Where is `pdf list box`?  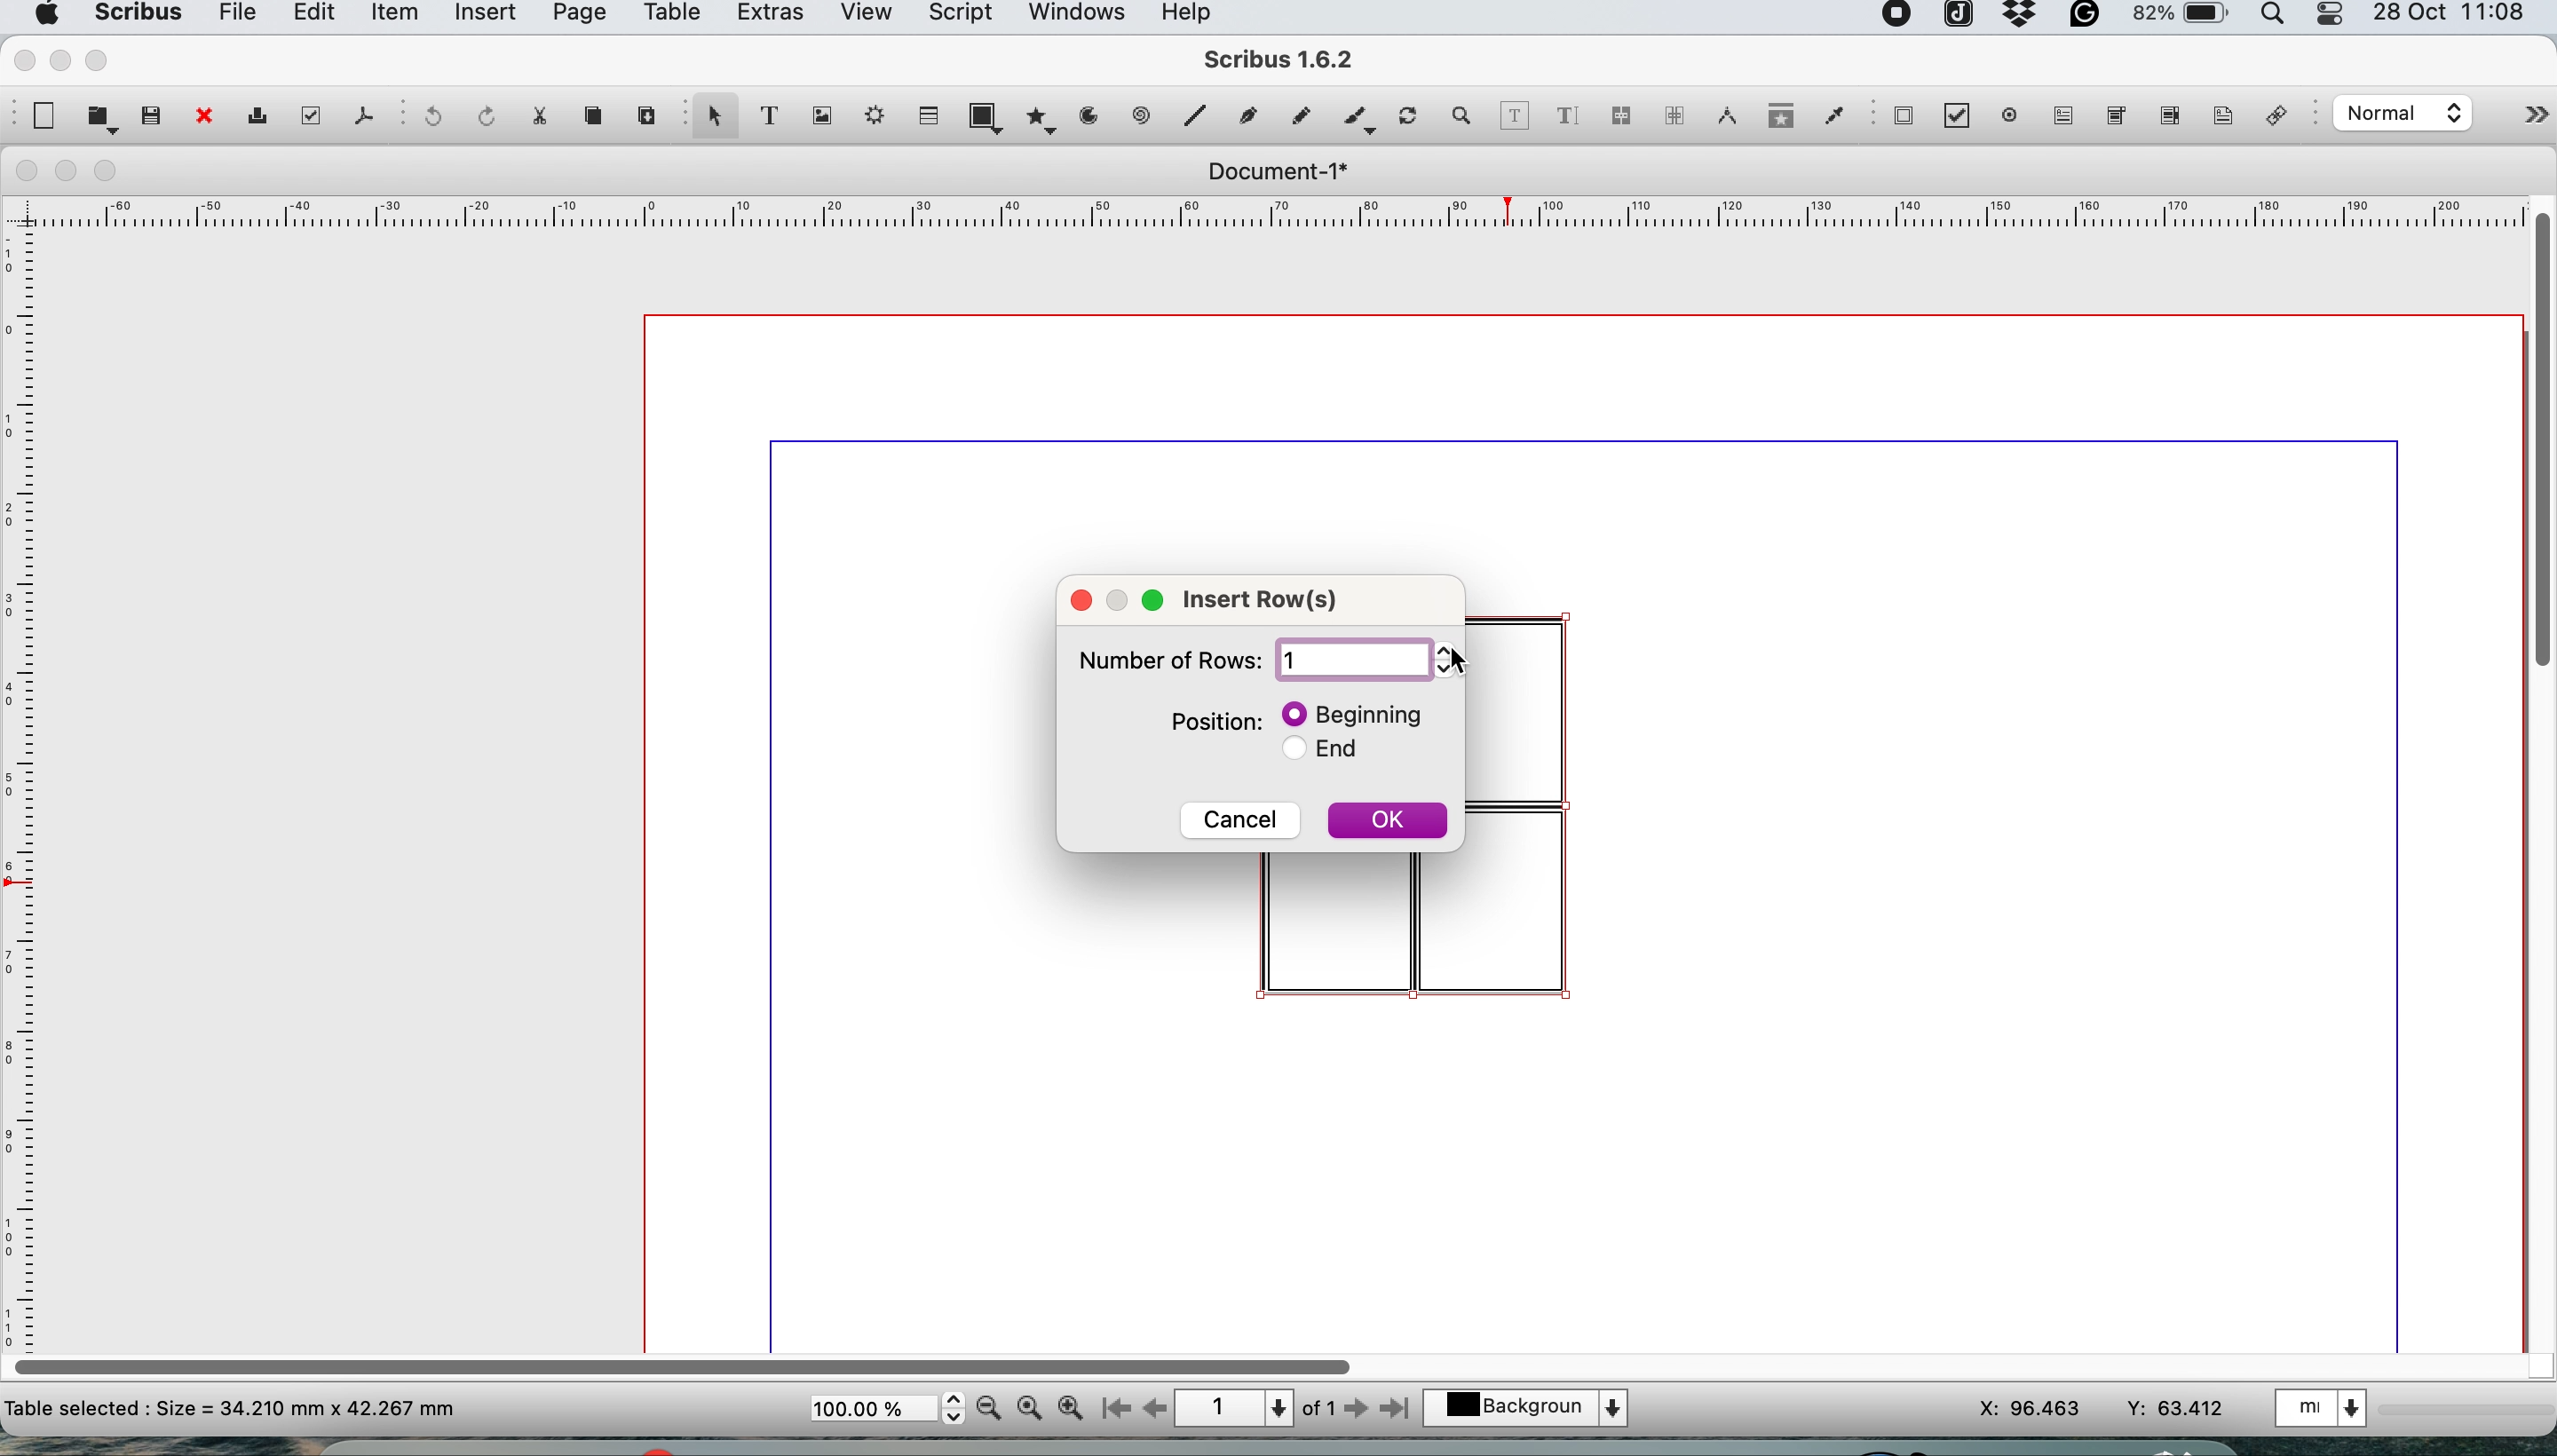 pdf list box is located at coordinates (2167, 120).